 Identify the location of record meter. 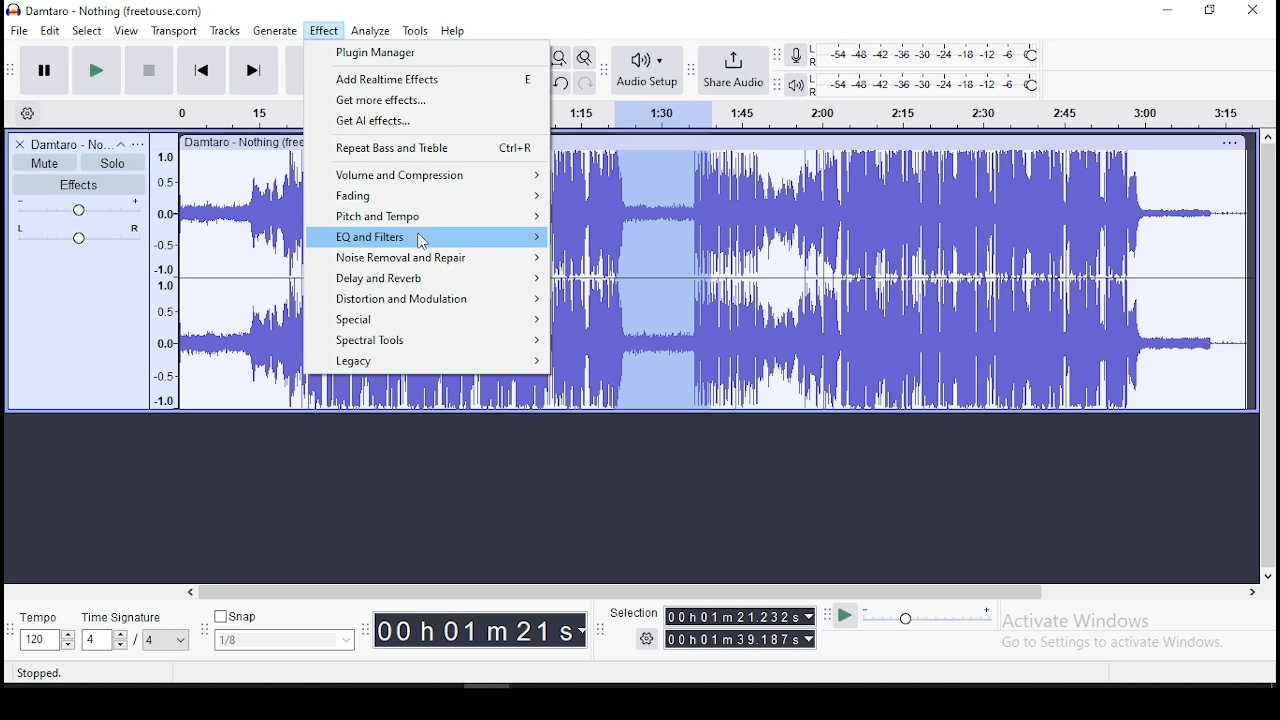
(796, 54).